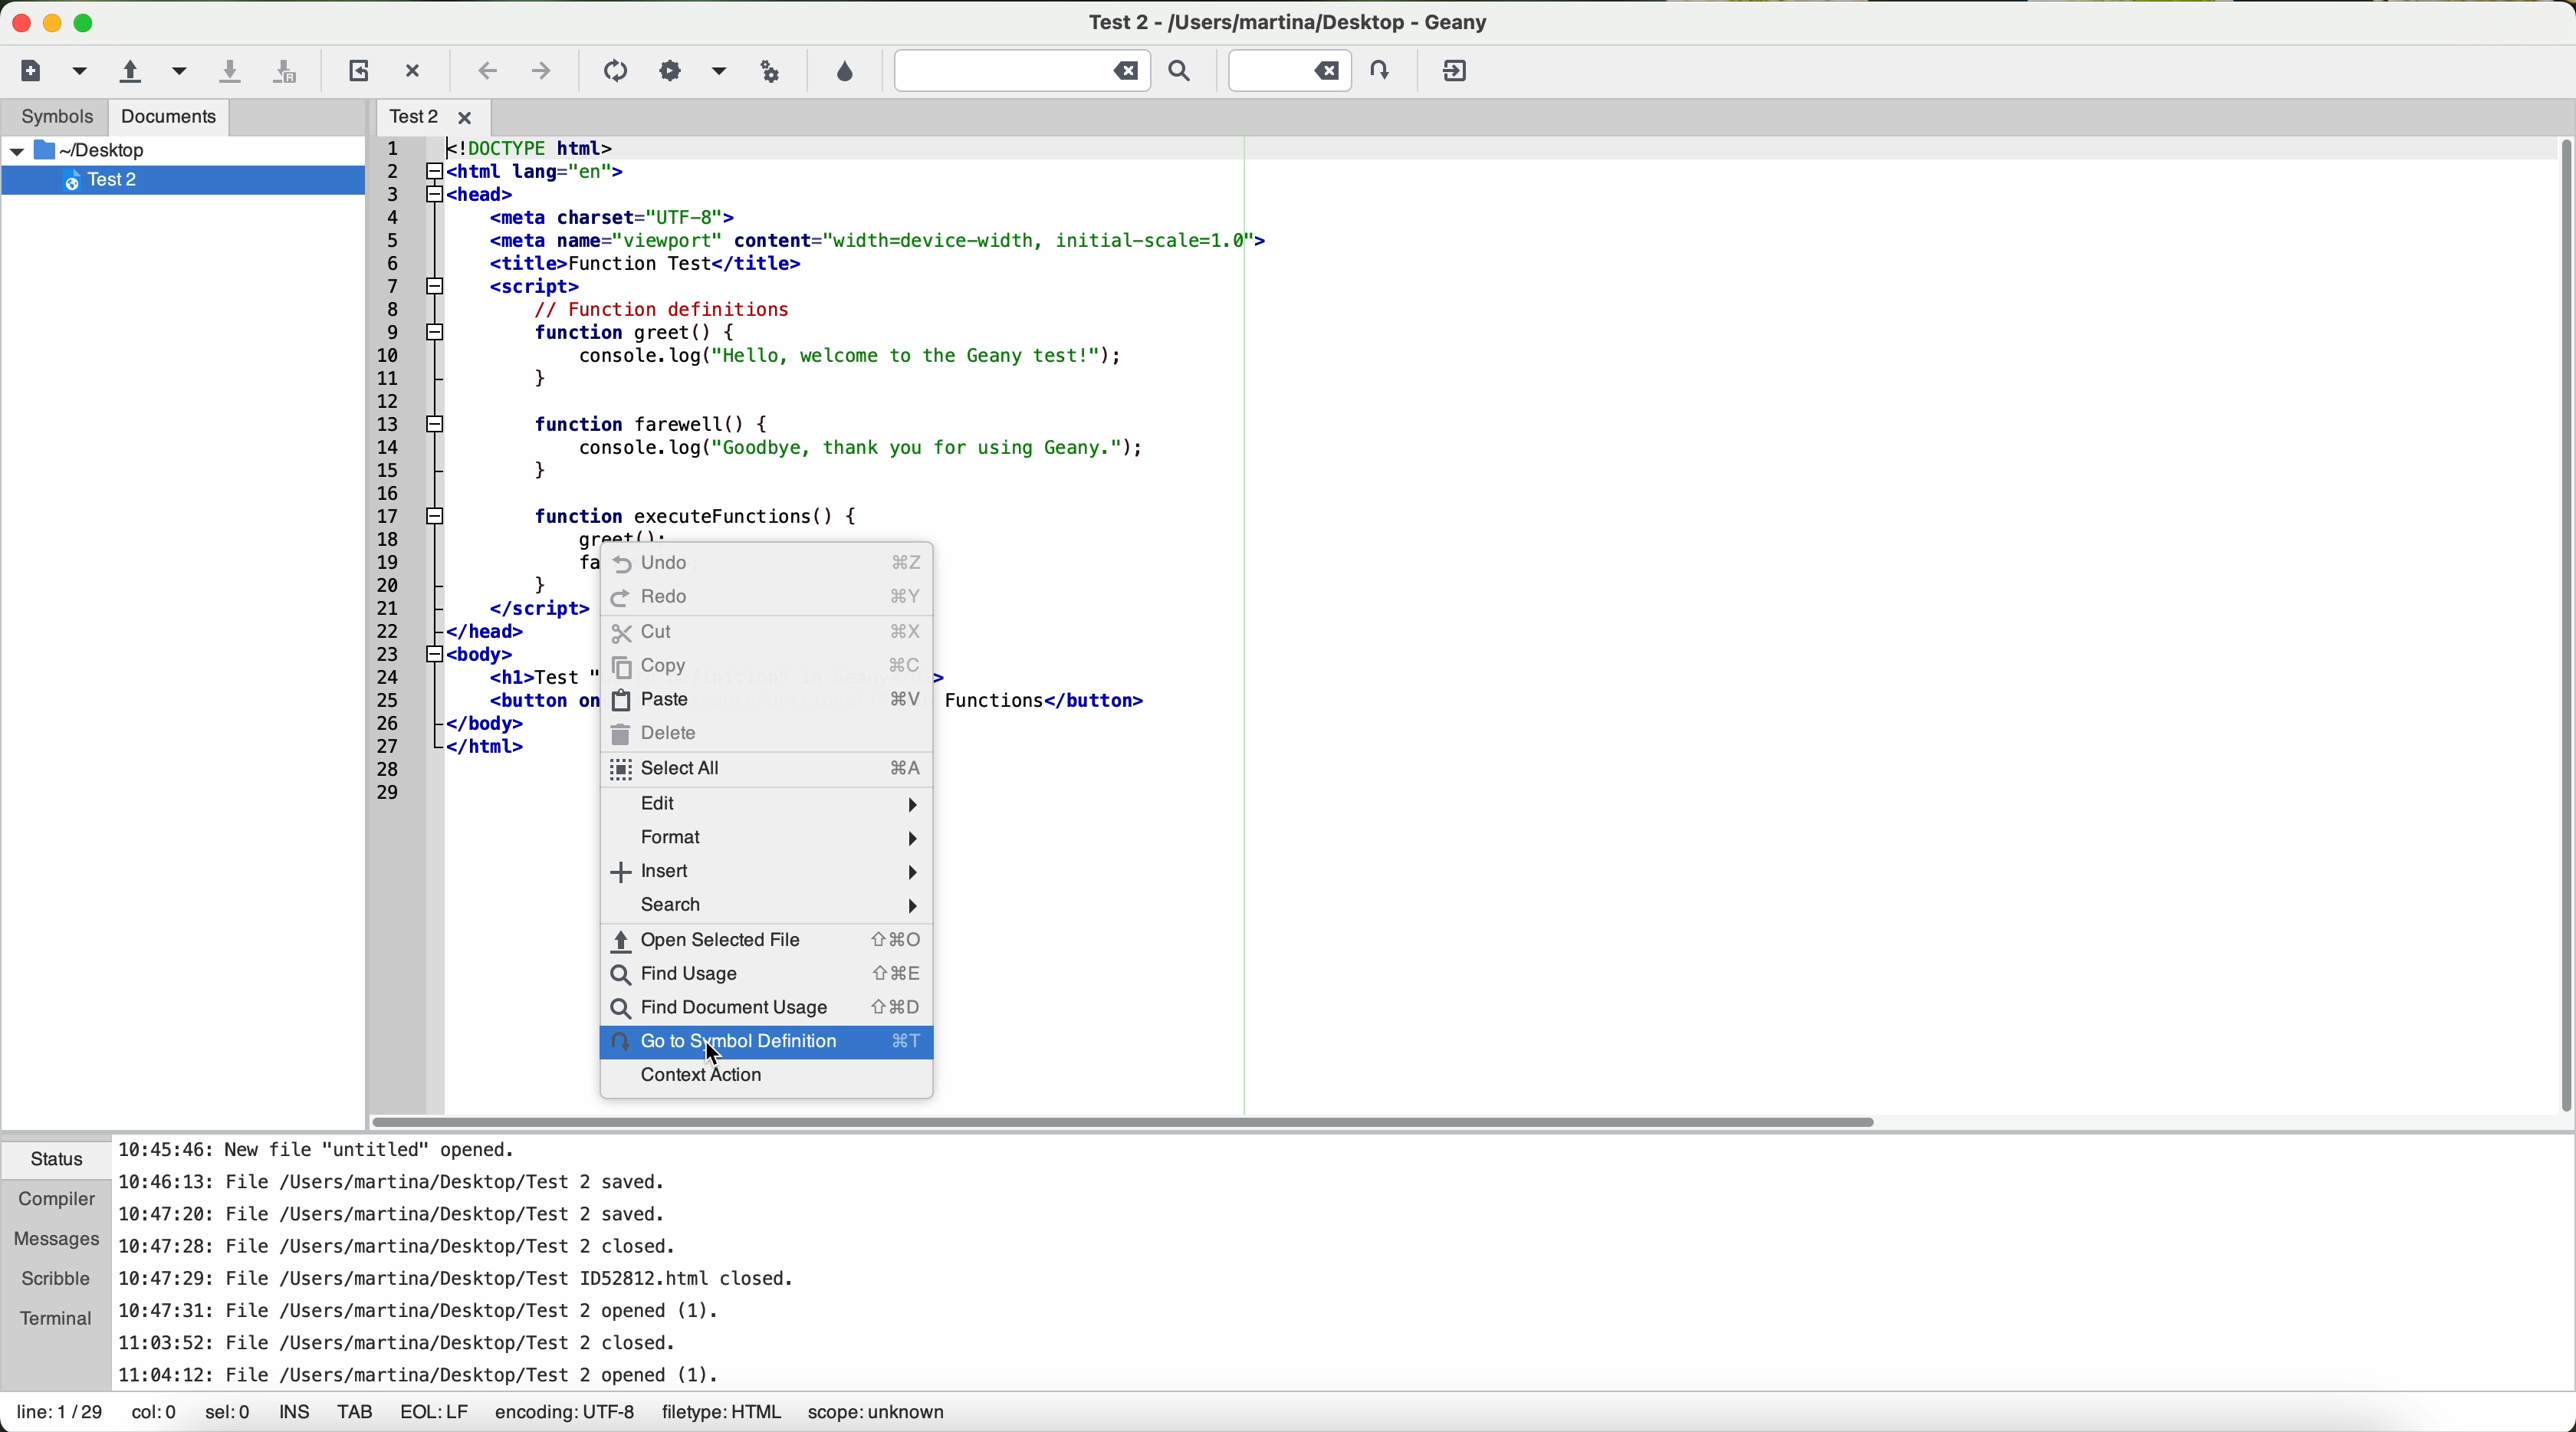  What do you see at coordinates (232, 72) in the screenshot?
I see `save the current file` at bounding box center [232, 72].